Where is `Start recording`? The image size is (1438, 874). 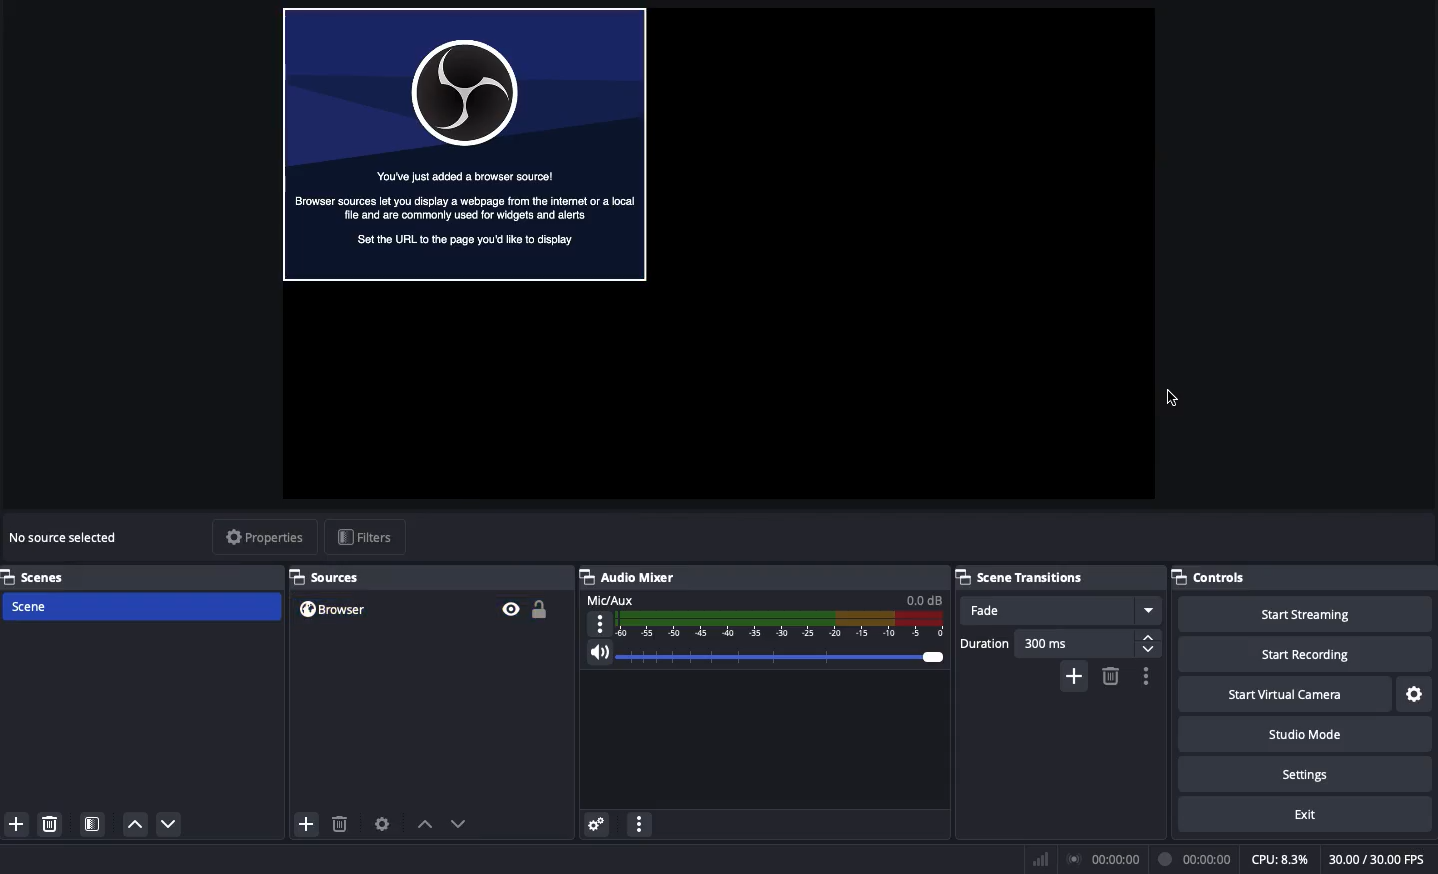
Start recording is located at coordinates (1310, 648).